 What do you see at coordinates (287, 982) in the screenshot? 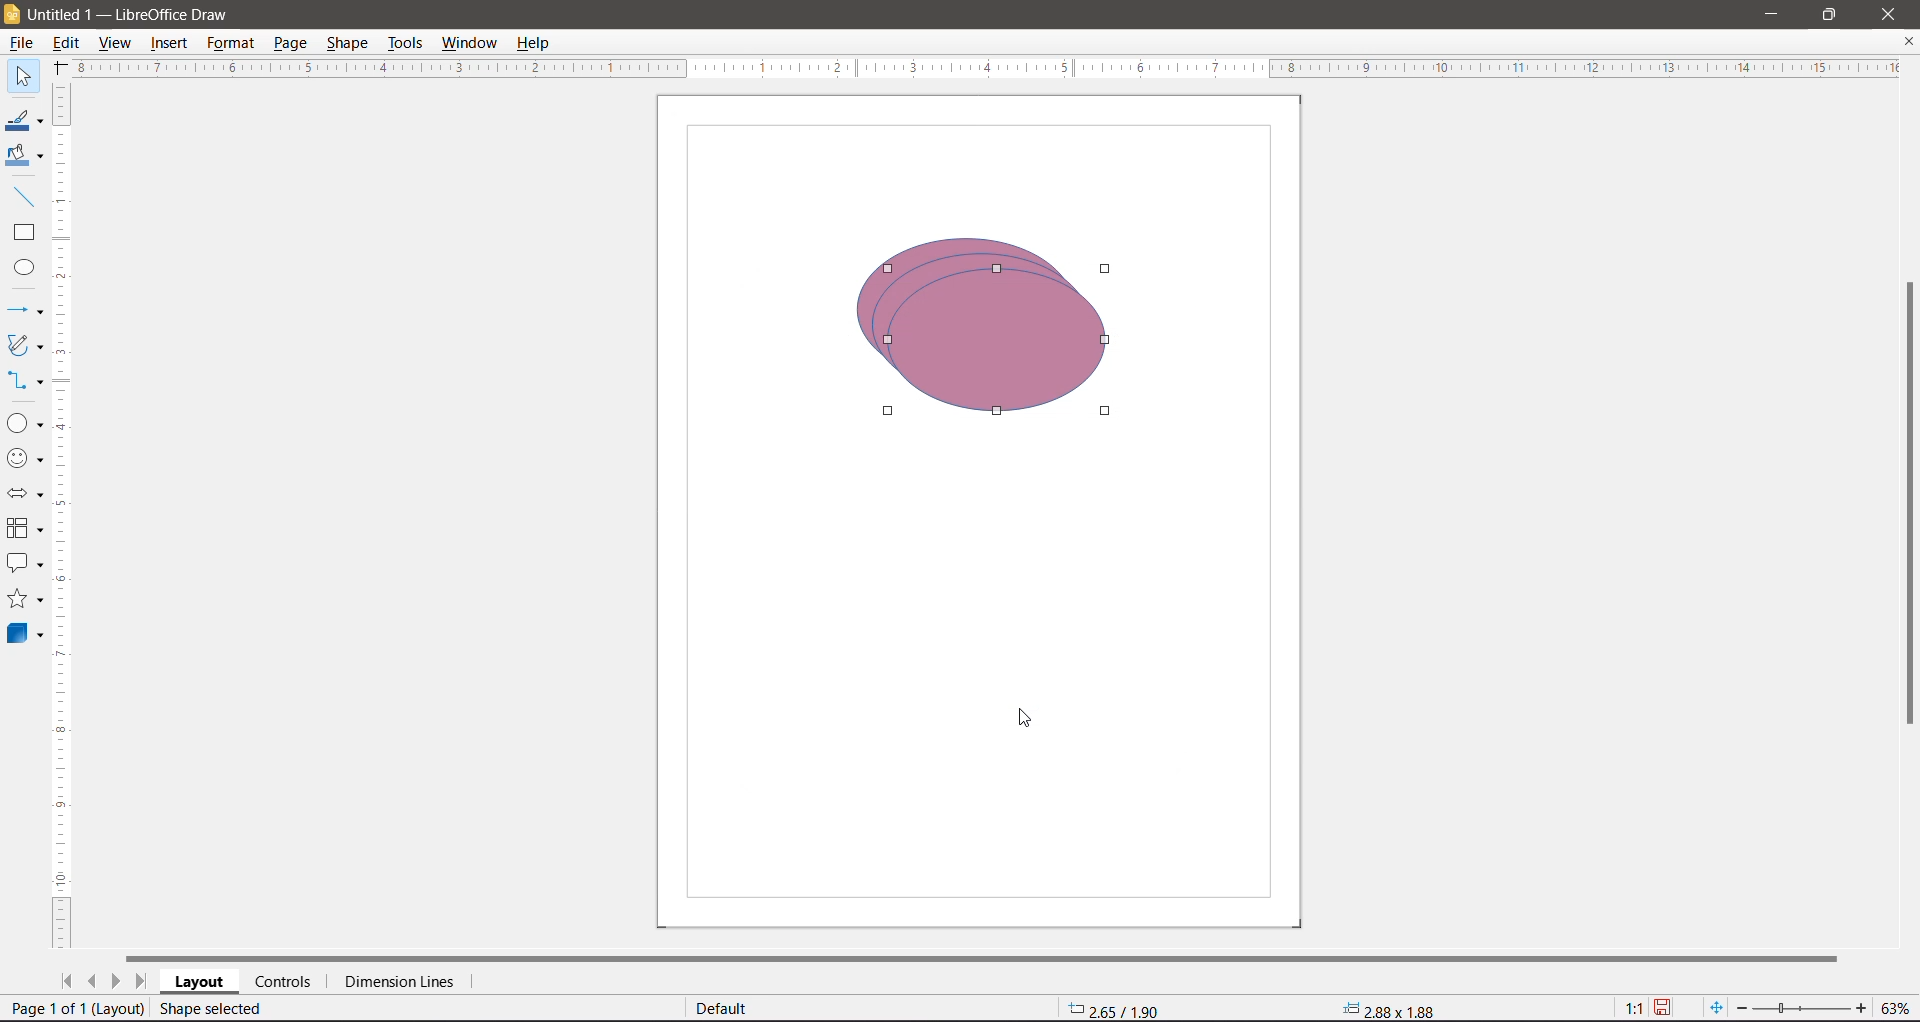
I see `Controls` at bounding box center [287, 982].